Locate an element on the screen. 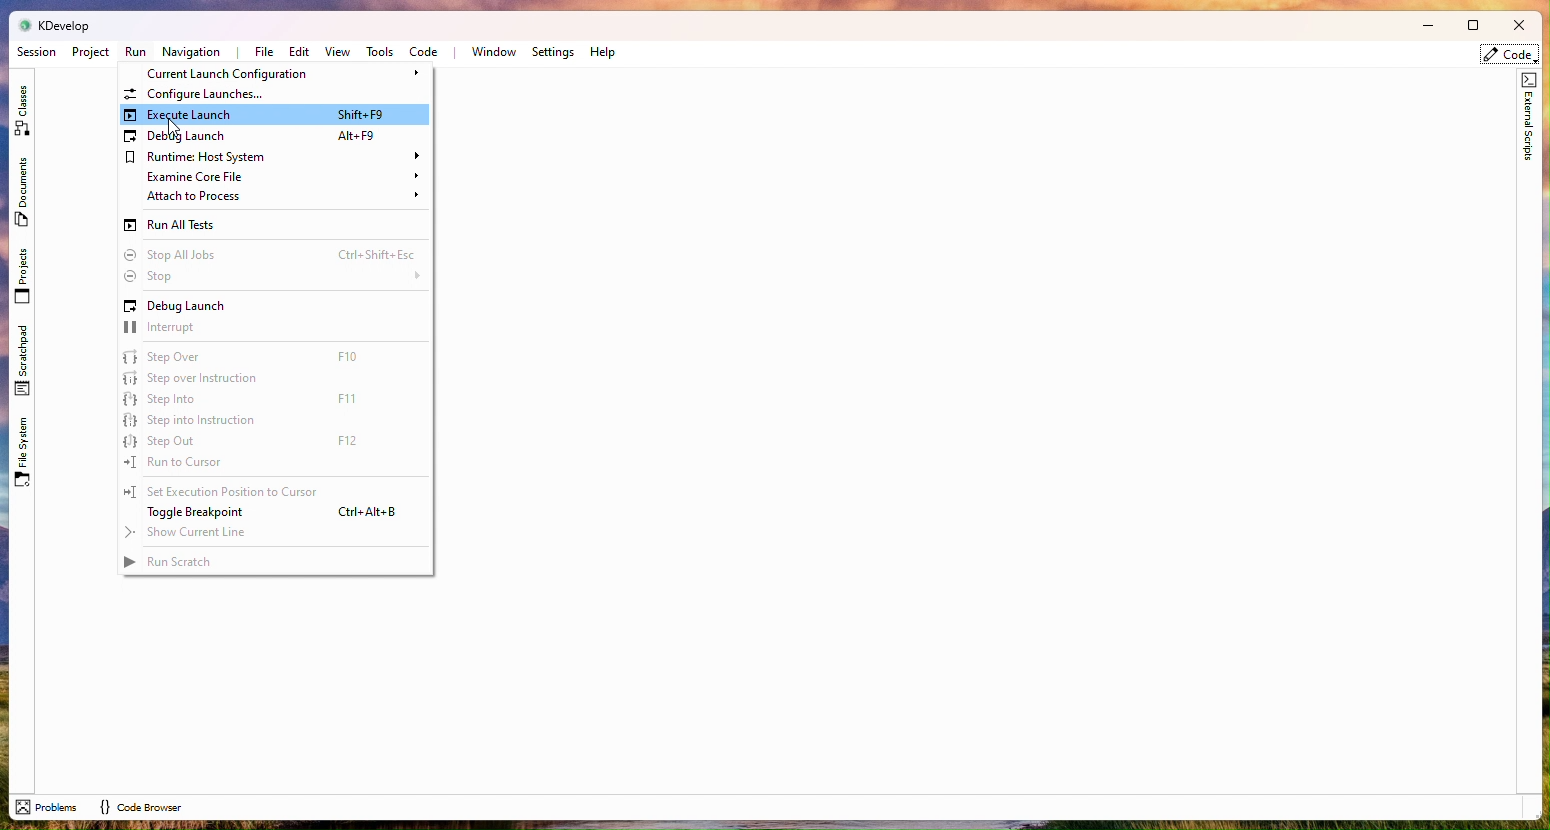 The width and height of the screenshot is (1550, 830). View is located at coordinates (338, 53).